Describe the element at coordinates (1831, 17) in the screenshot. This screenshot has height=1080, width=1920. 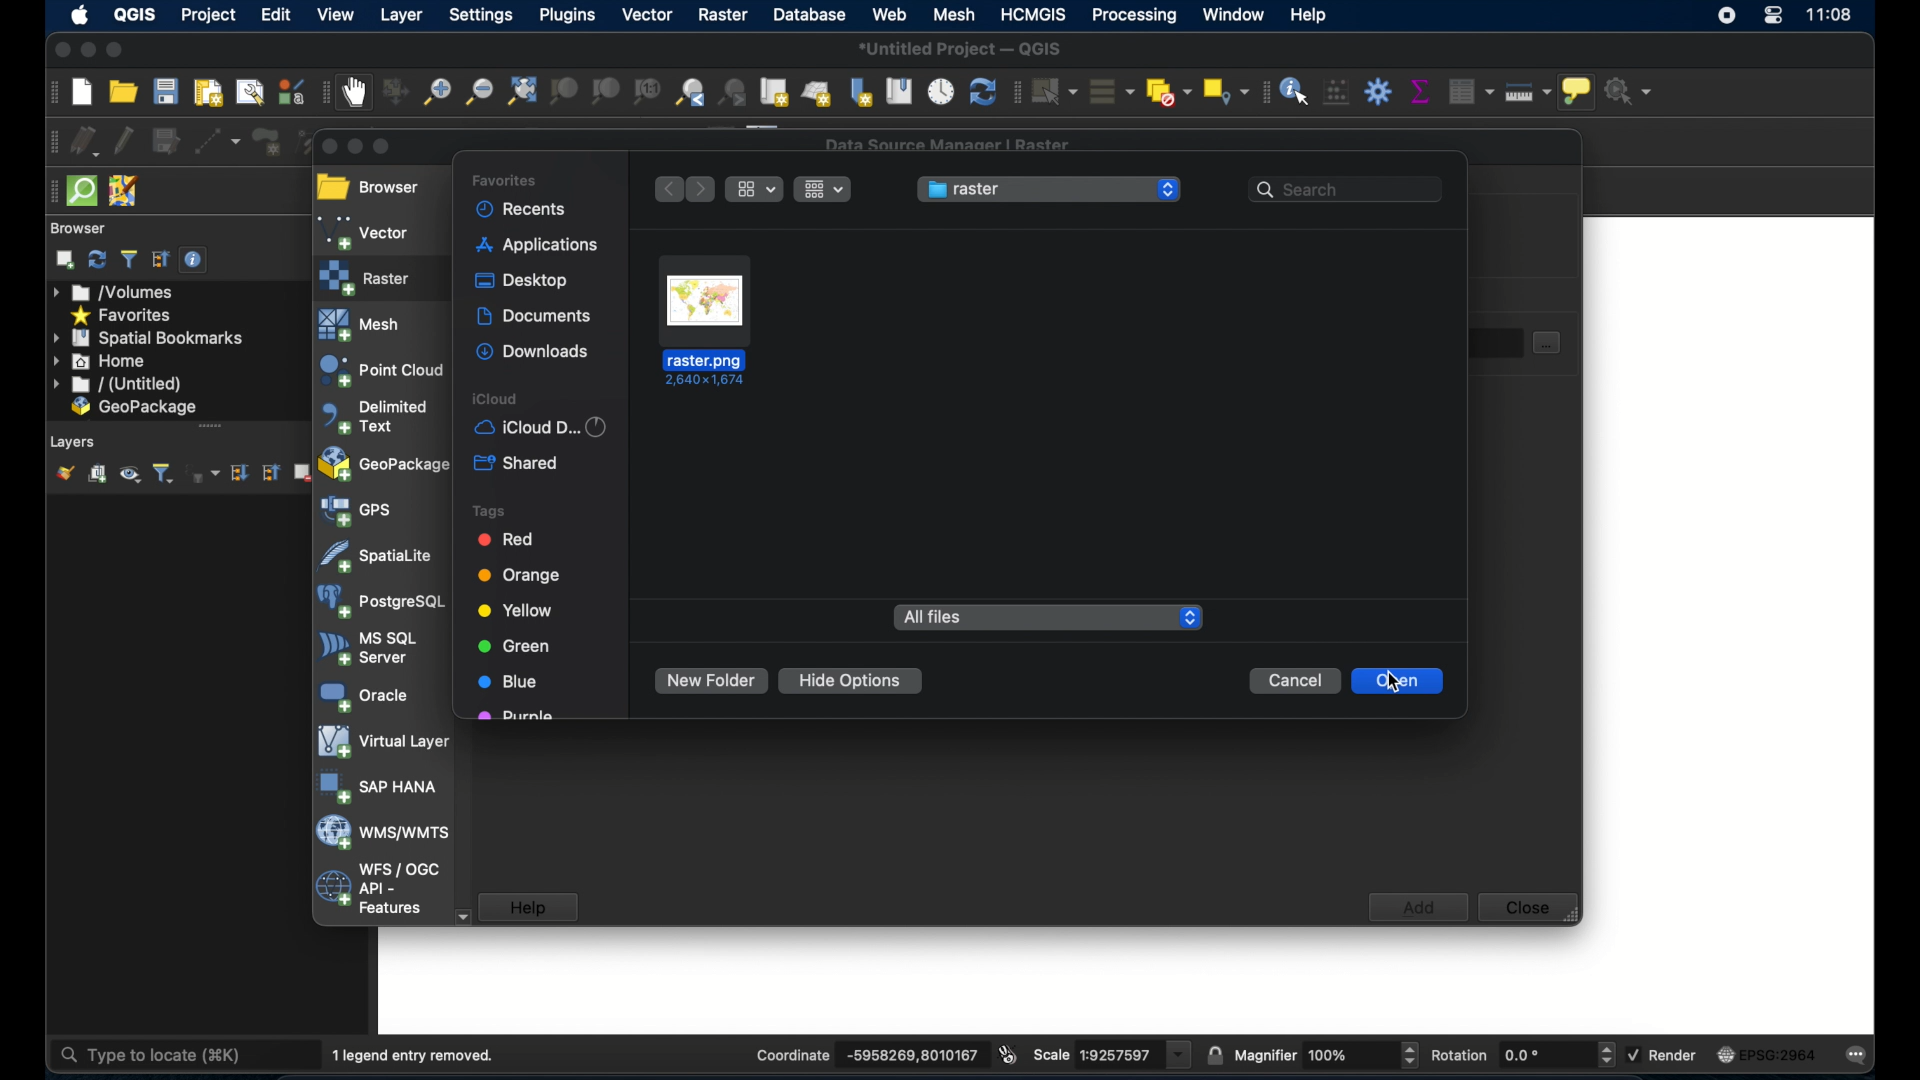
I see `time` at that location.